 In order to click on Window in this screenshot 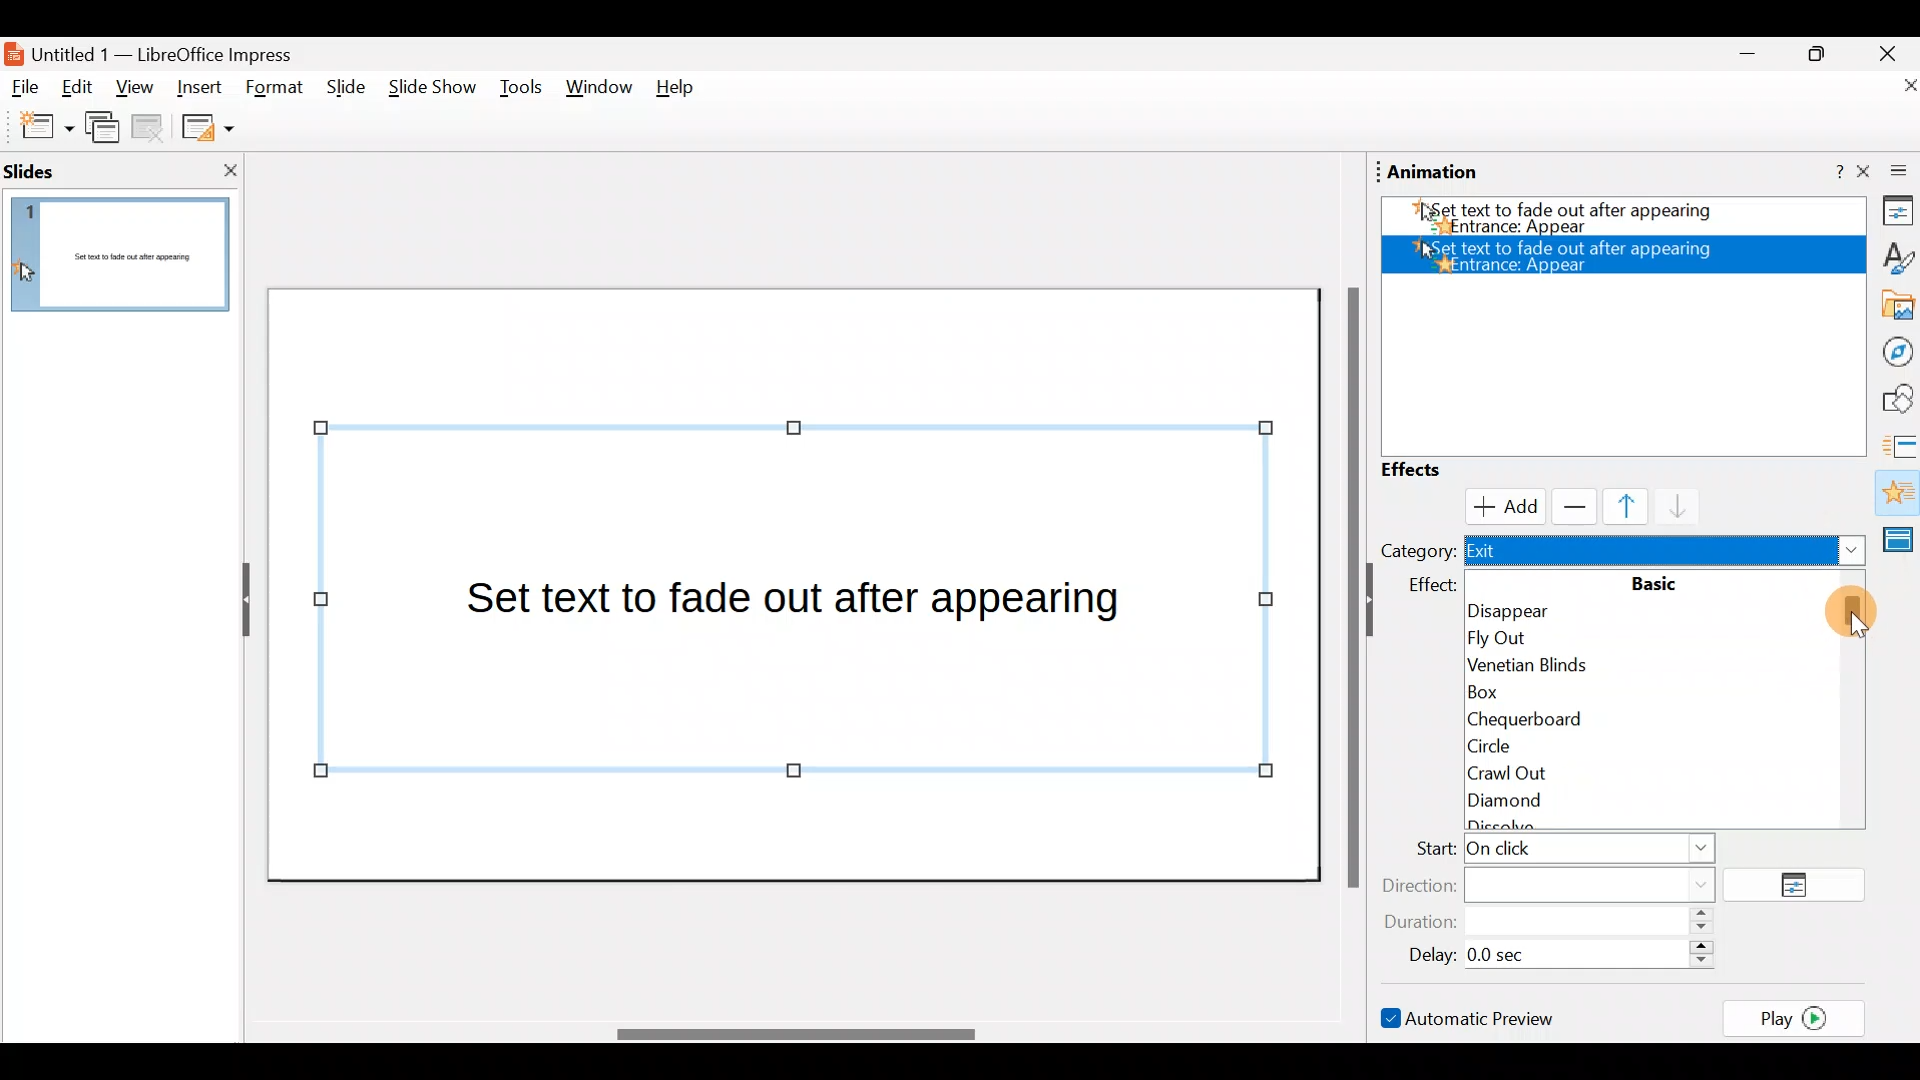, I will do `click(600, 92)`.